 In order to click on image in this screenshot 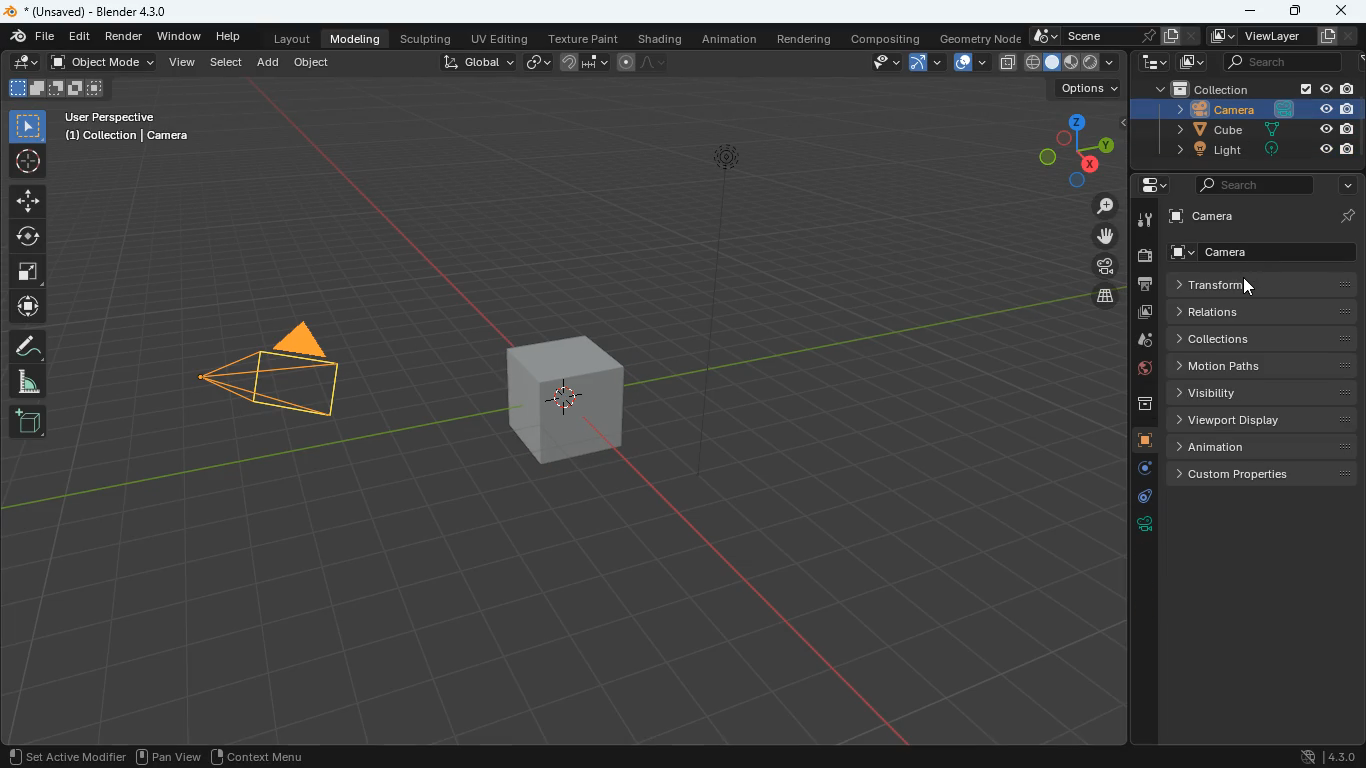, I will do `click(1141, 315)`.